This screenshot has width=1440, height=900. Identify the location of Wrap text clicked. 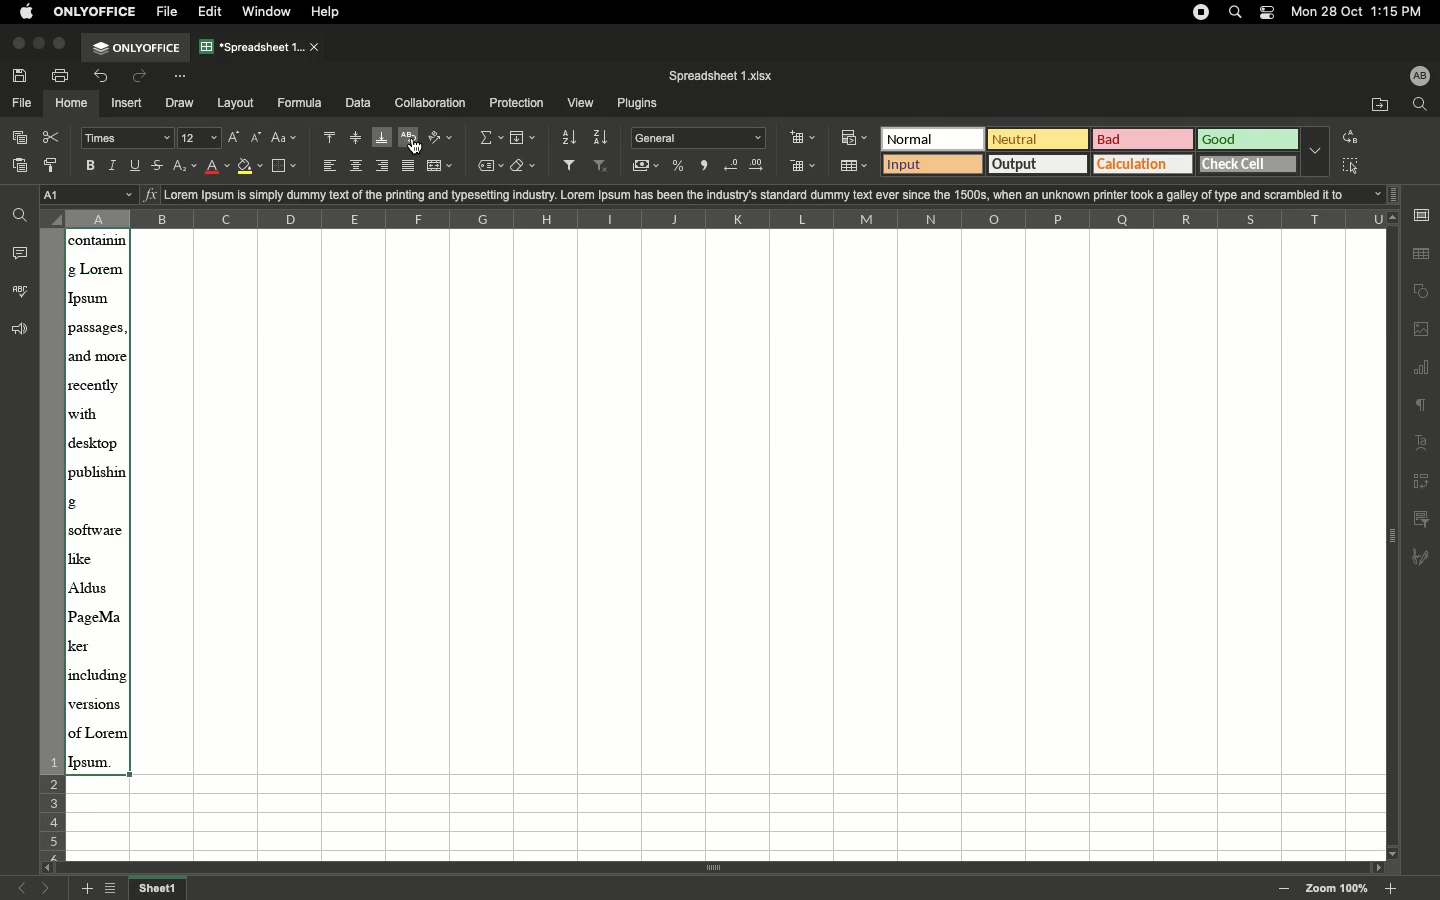
(410, 140).